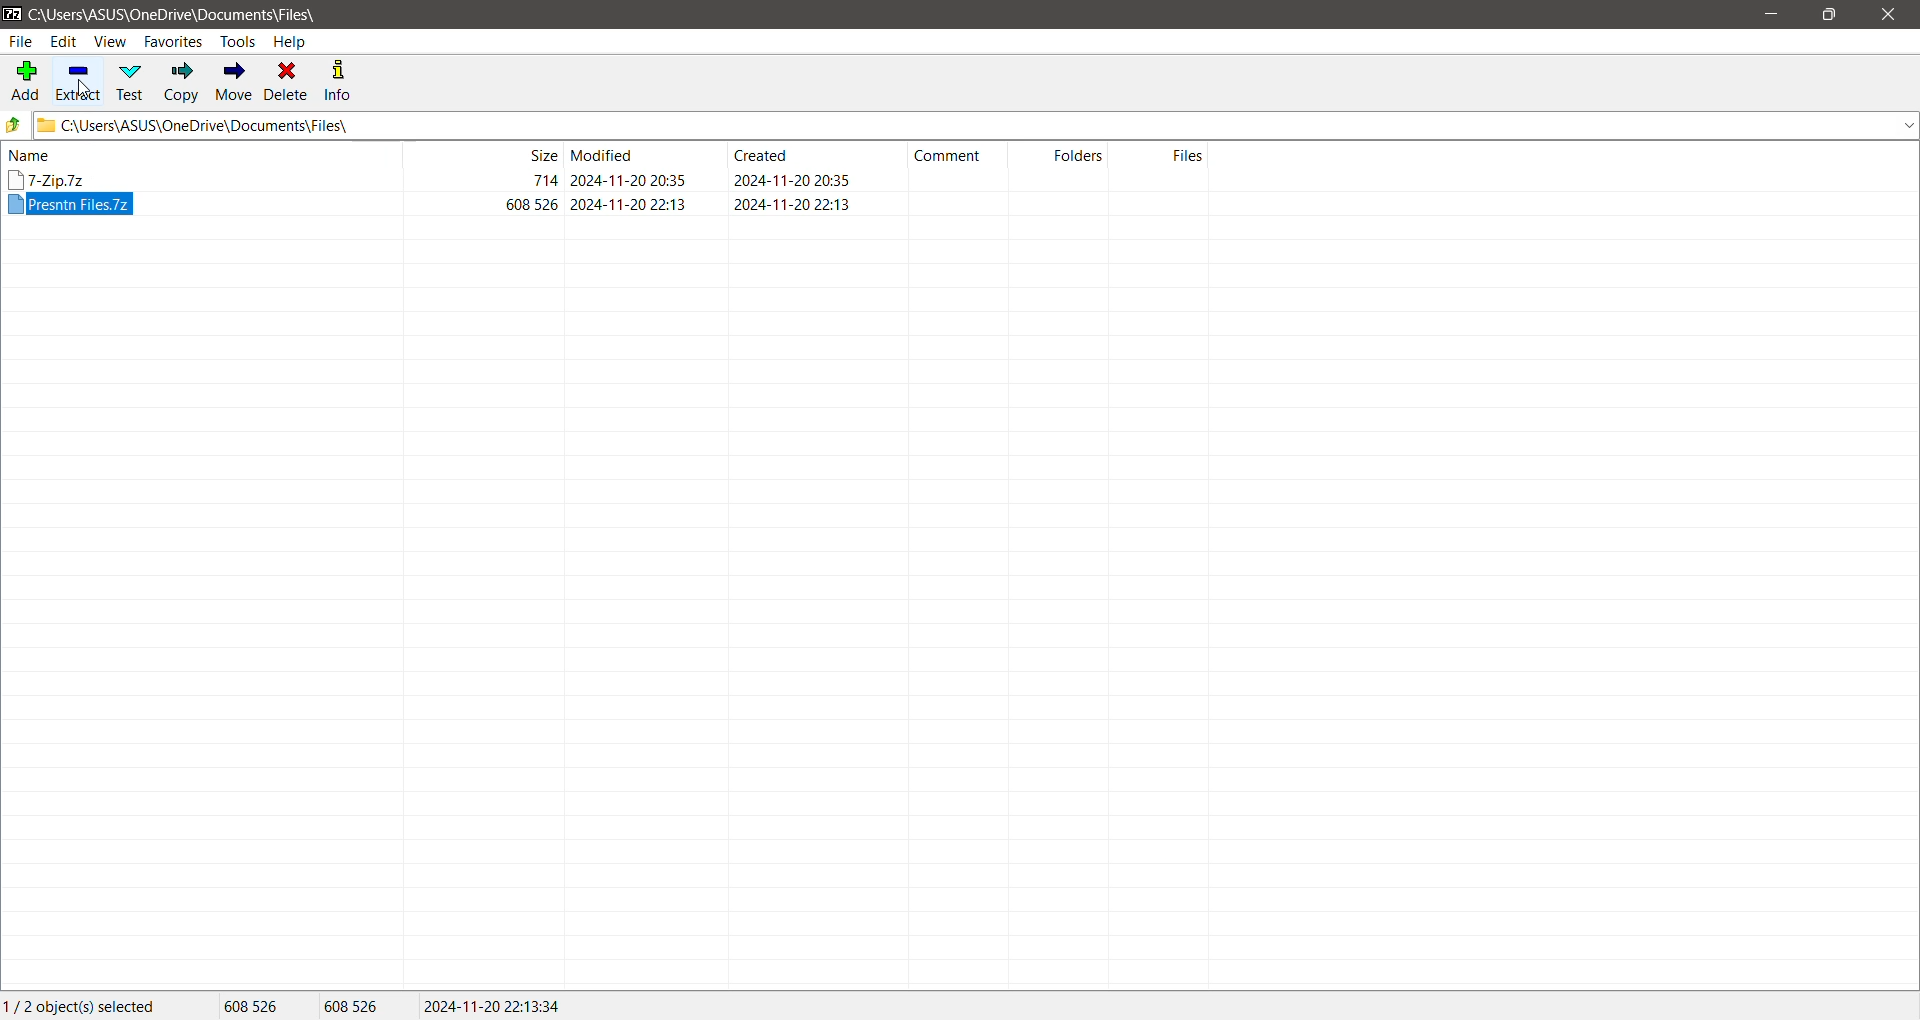 The height and width of the screenshot is (1020, 1920). I want to click on created, so click(761, 154).